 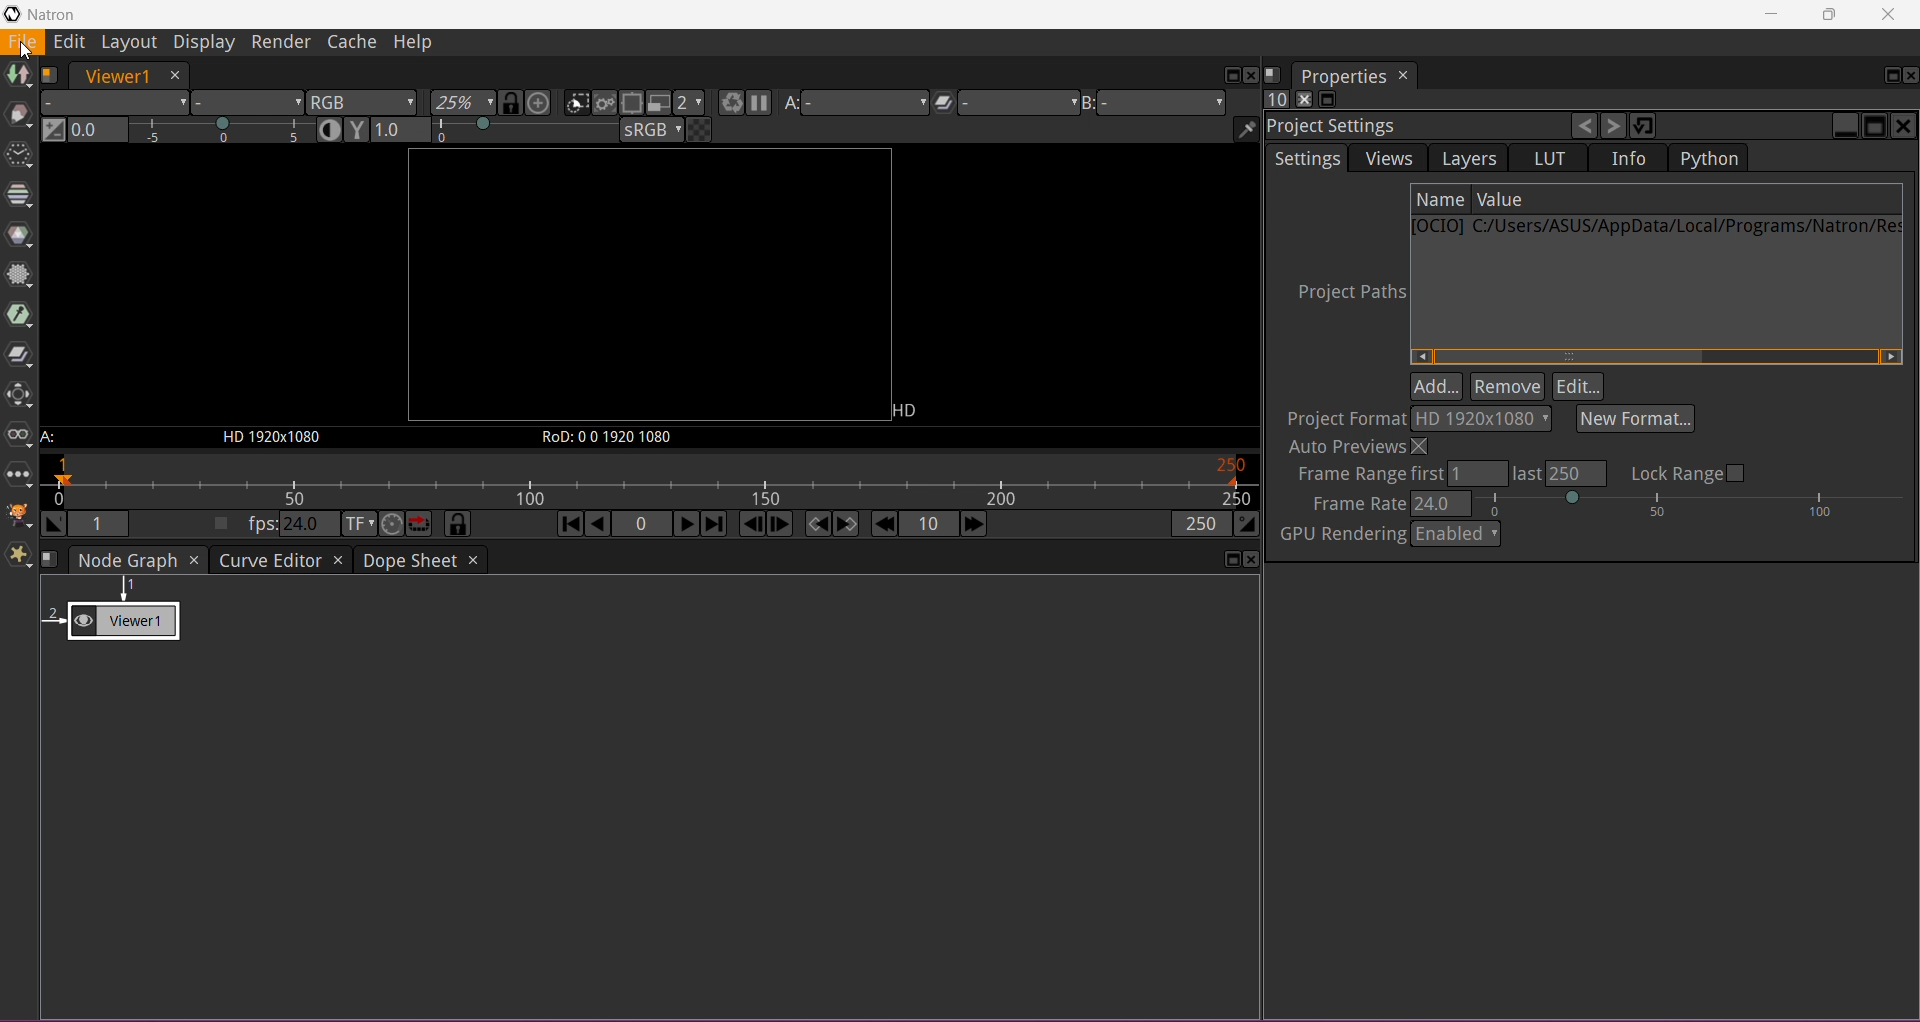 What do you see at coordinates (20, 237) in the screenshot?
I see `Color` at bounding box center [20, 237].